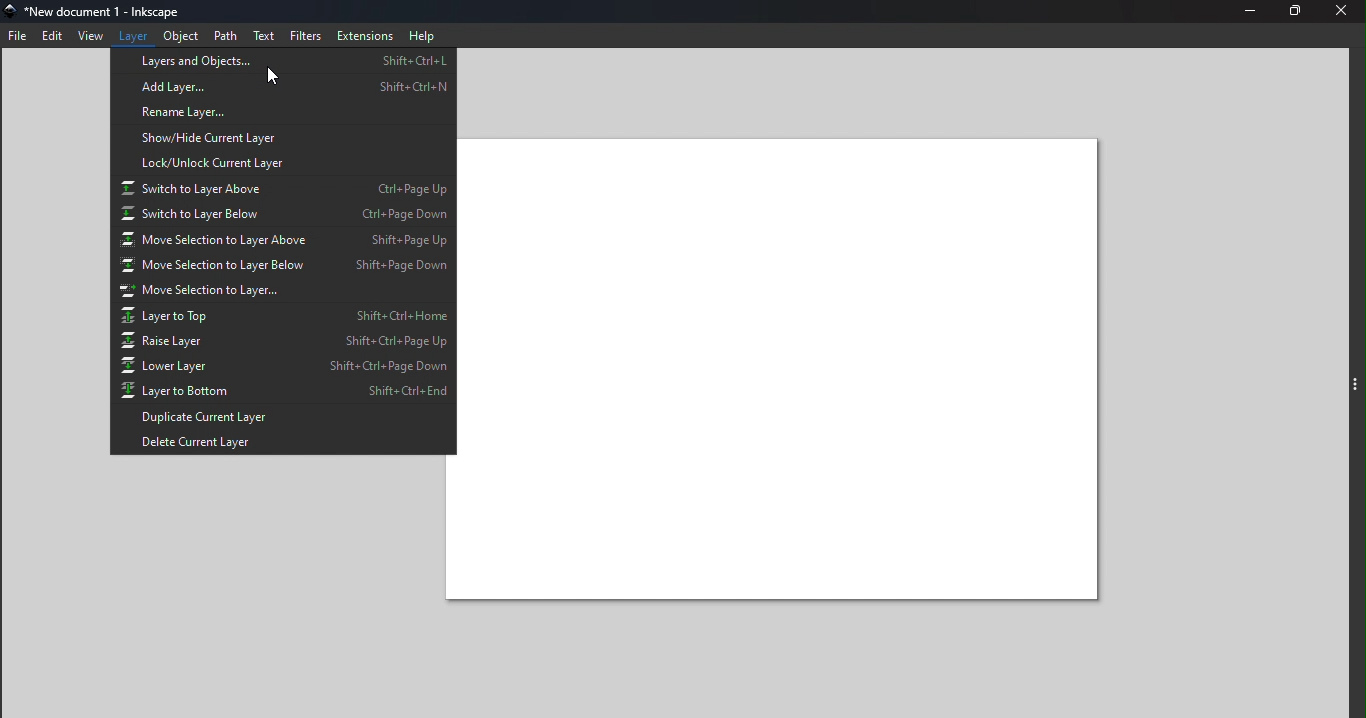  Describe the element at coordinates (281, 138) in the screenshot. I see `Show/hide current layer` at that location.